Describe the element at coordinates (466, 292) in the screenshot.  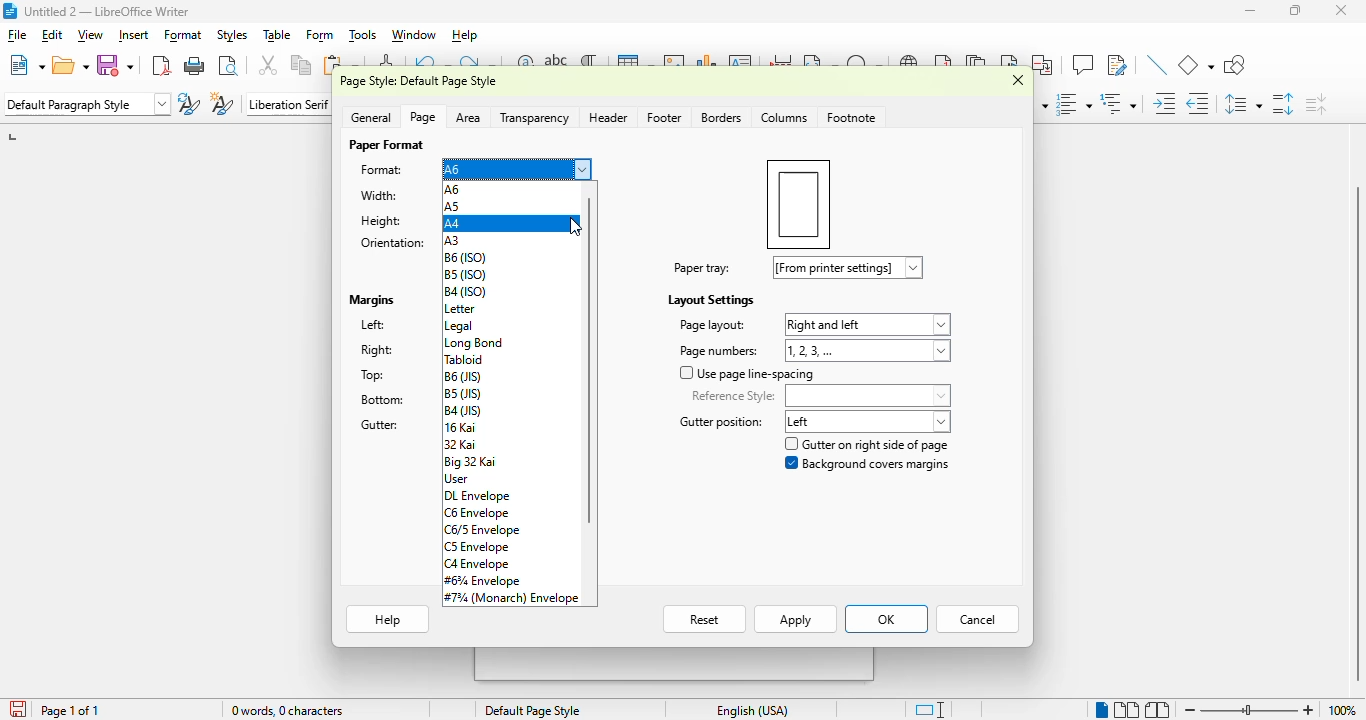
I see `B4 (ISO)` at that location.